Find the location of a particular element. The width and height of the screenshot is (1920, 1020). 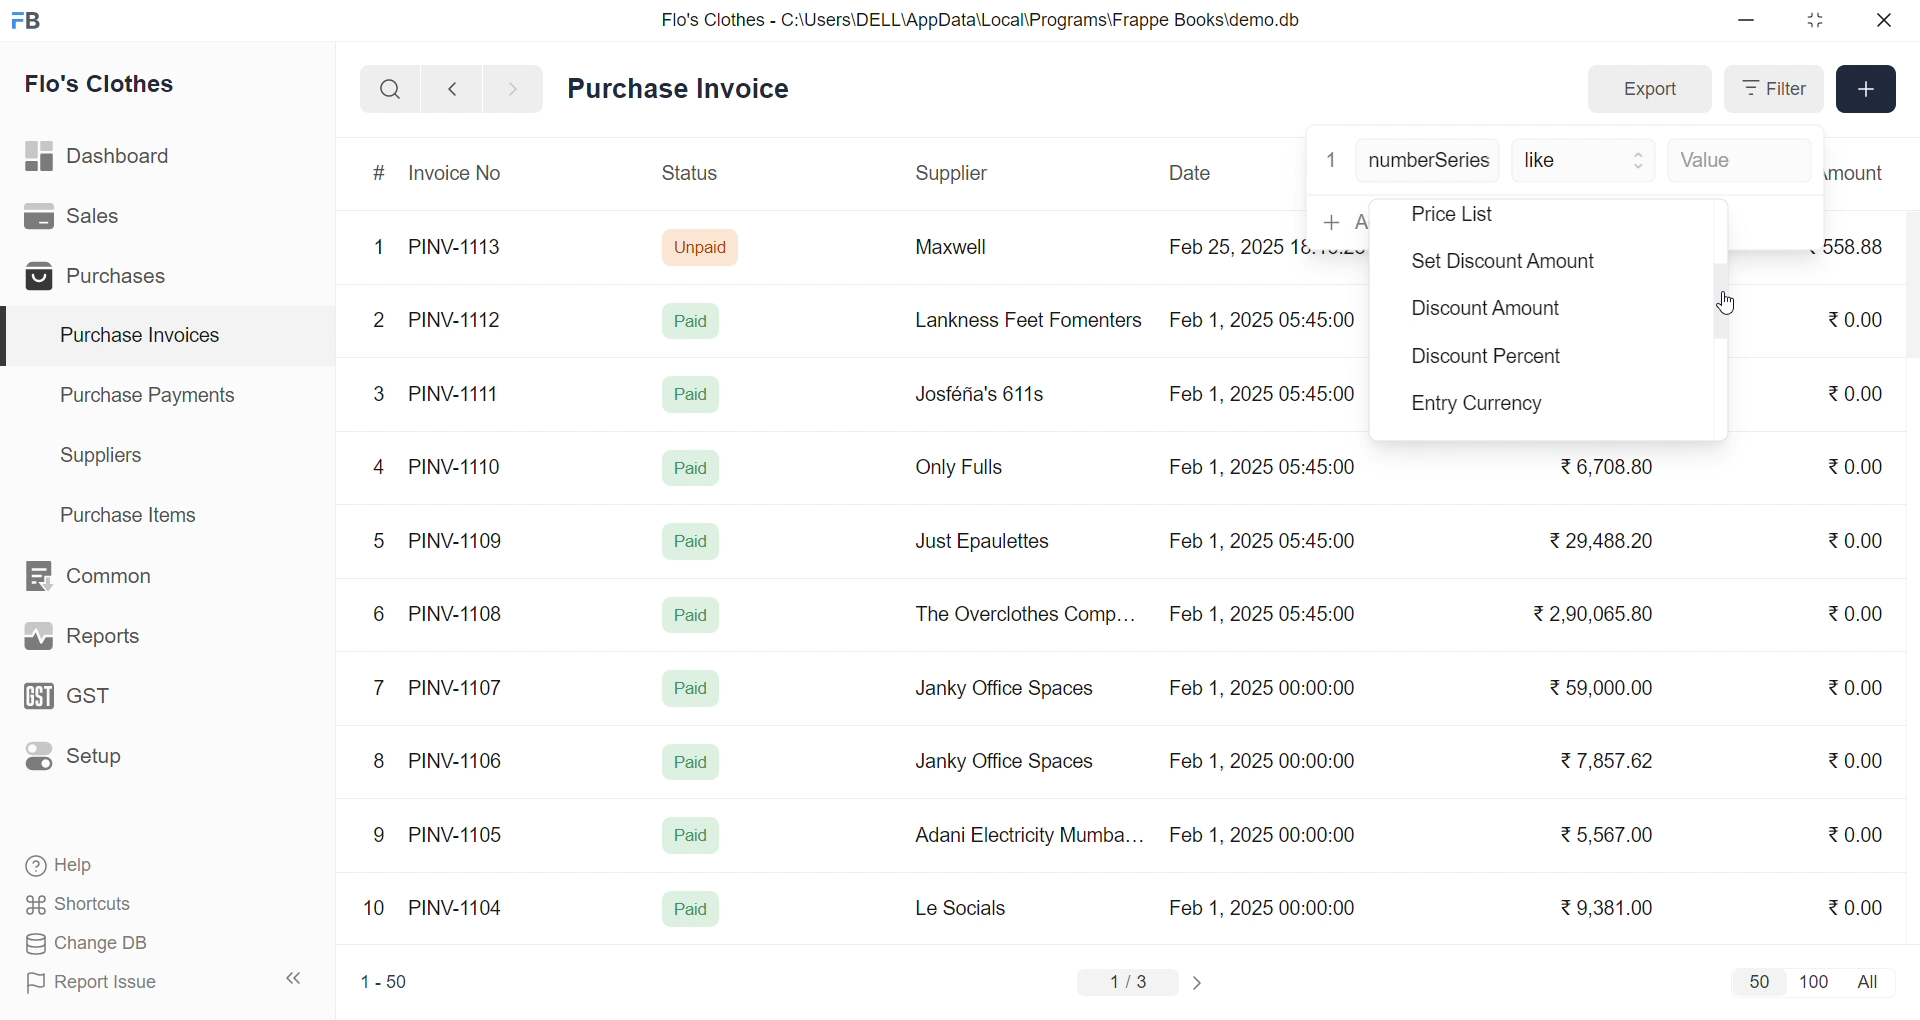

Paid is located at coordinates (692, 615).